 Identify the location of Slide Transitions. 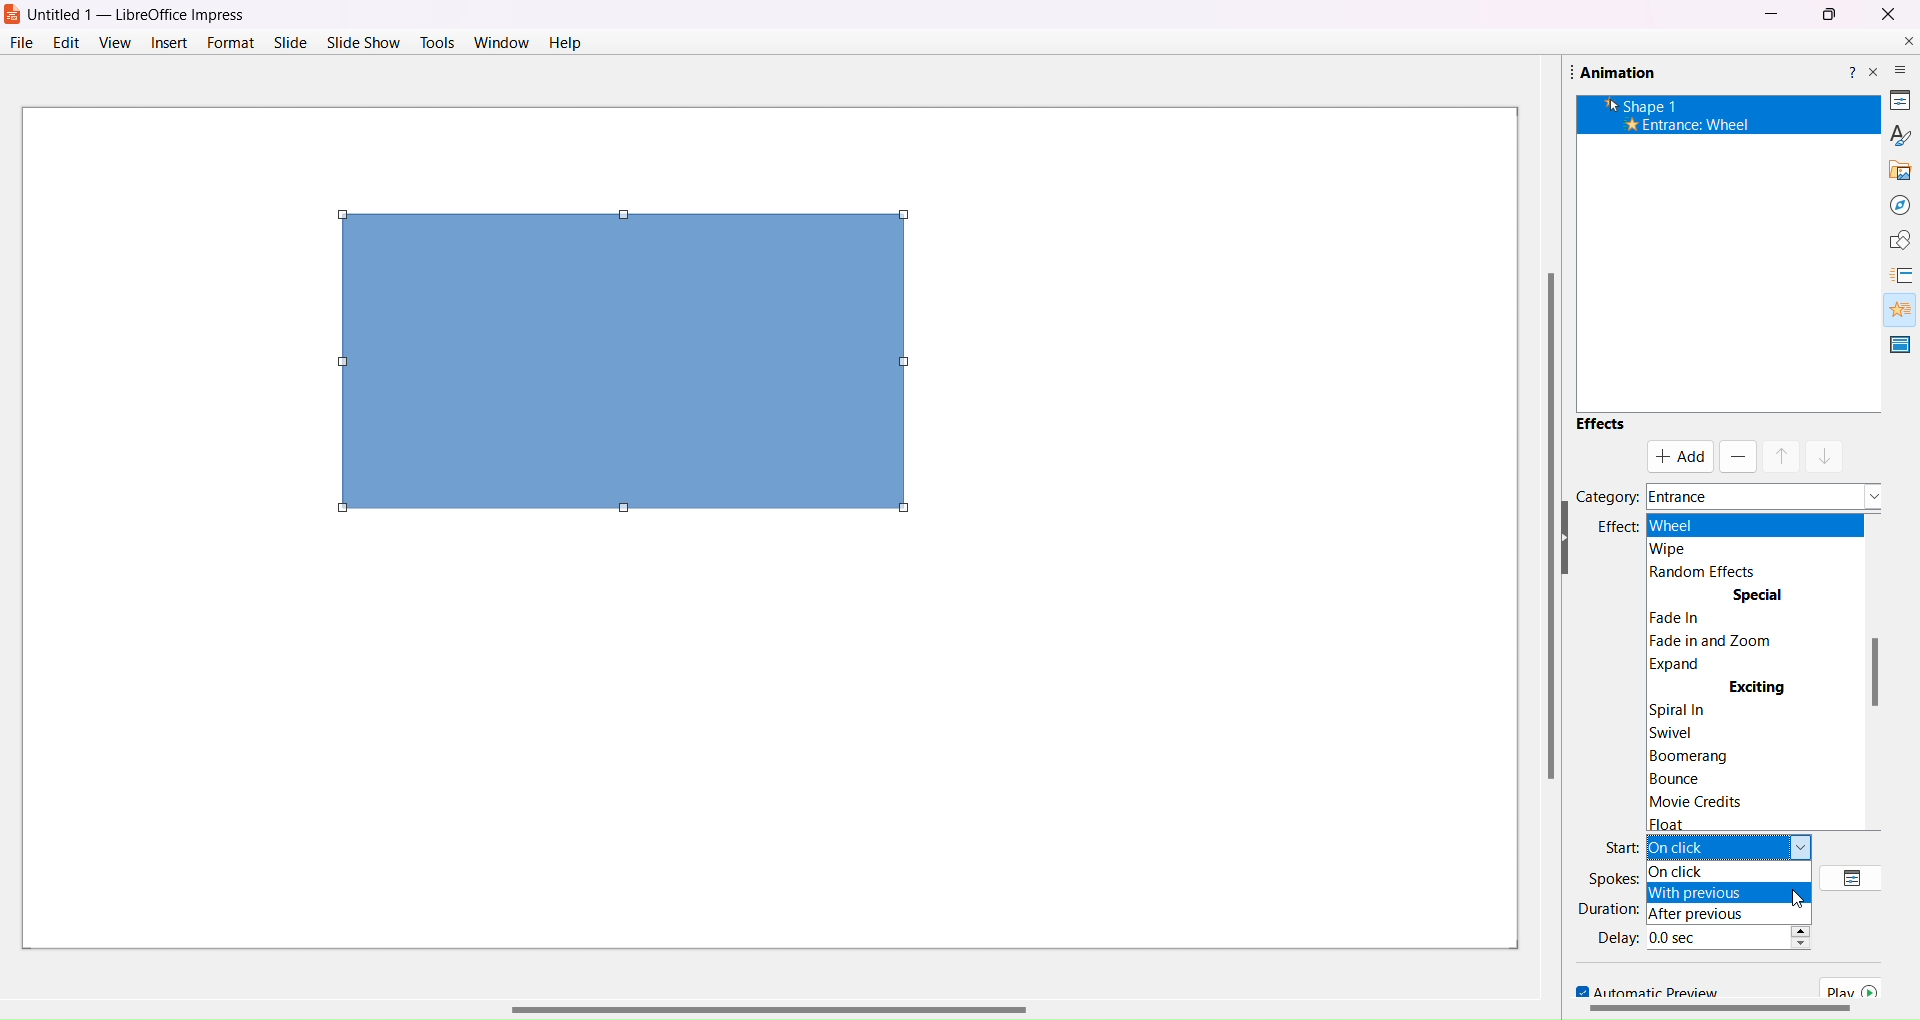
(1899, 276).